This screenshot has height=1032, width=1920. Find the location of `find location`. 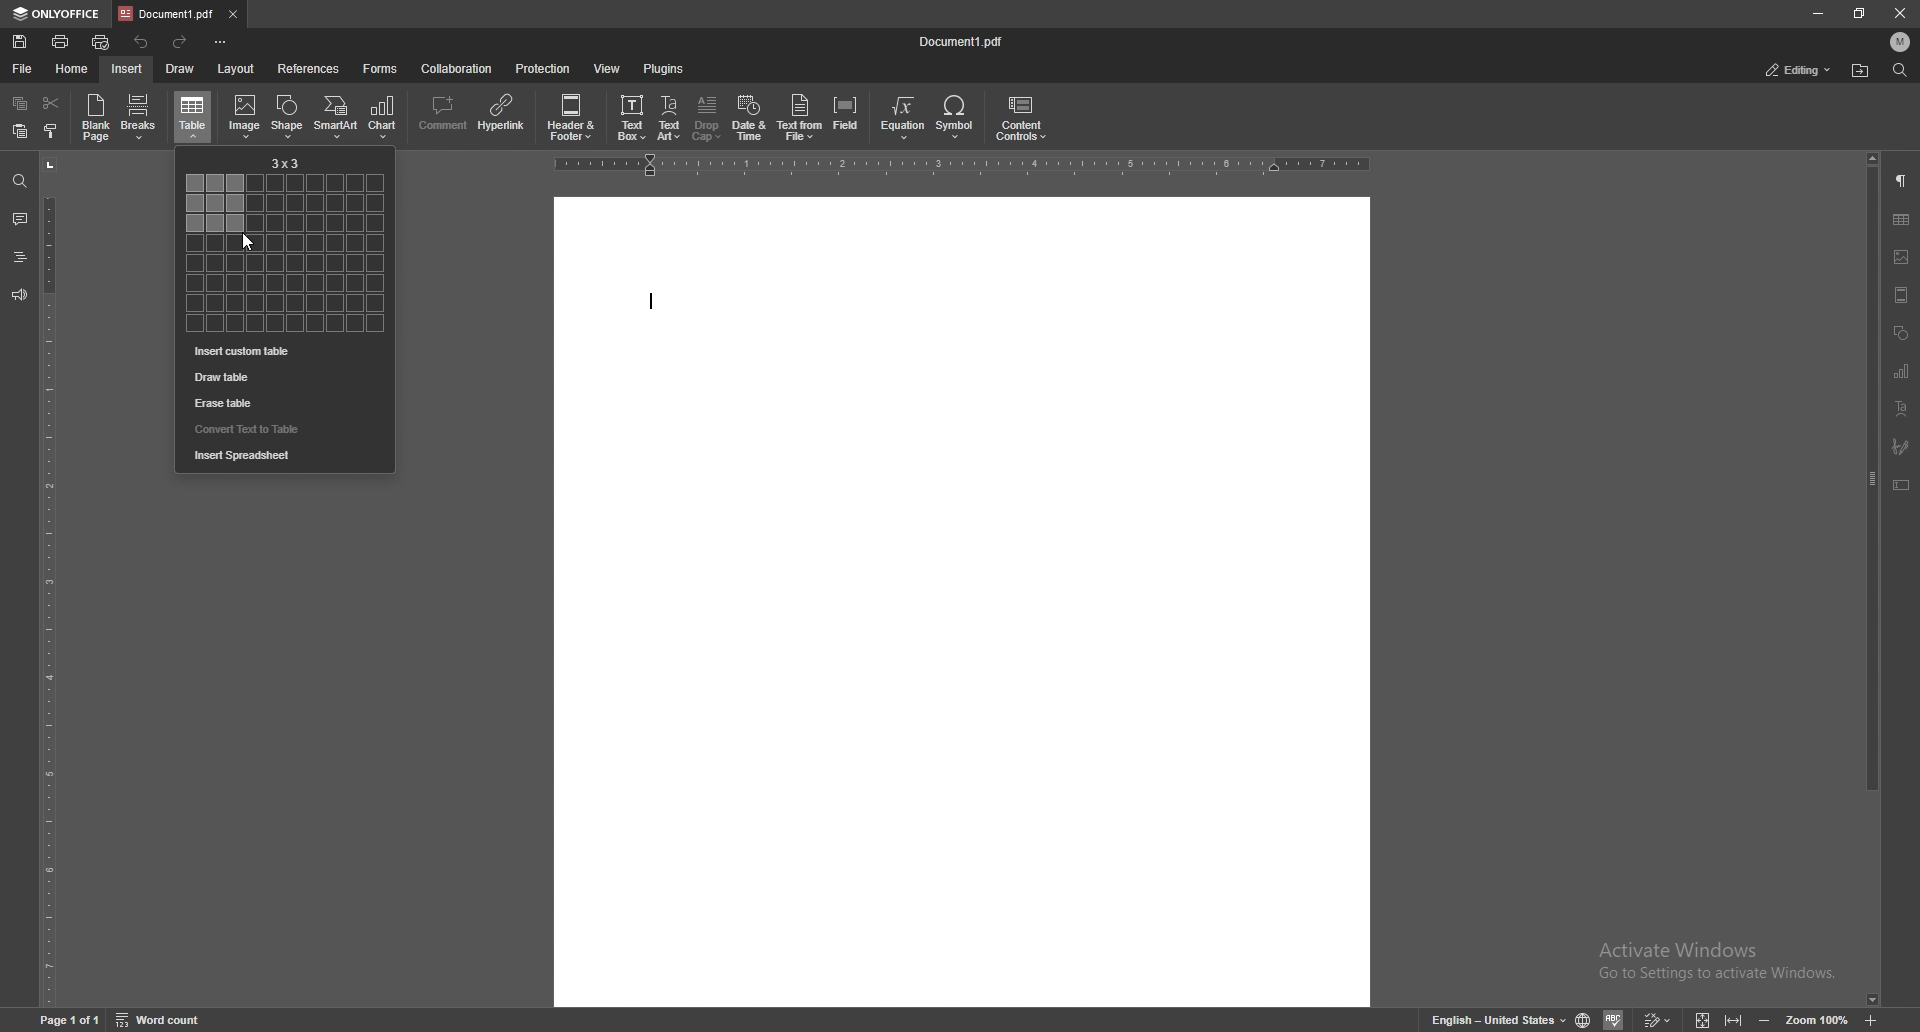

find location is located at coordinates (1861, 70).